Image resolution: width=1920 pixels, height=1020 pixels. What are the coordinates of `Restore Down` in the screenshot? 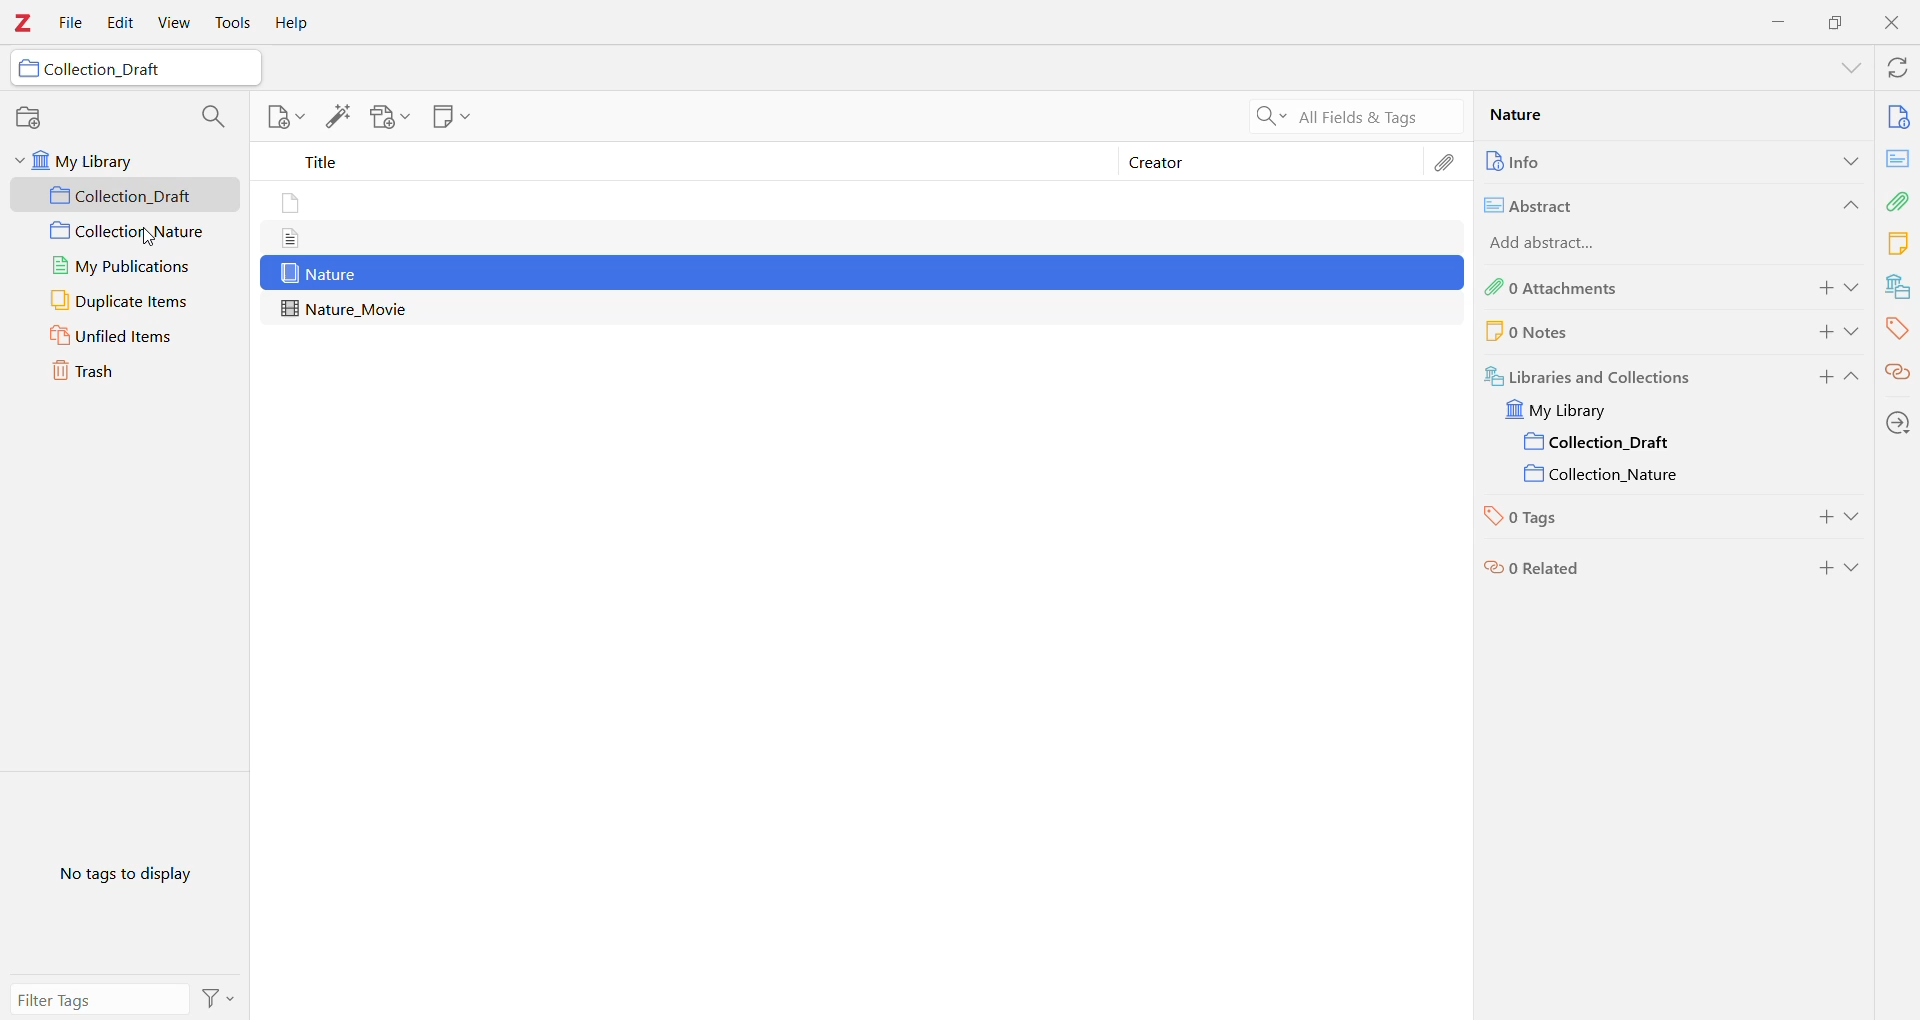 It's located at (1836, 22).